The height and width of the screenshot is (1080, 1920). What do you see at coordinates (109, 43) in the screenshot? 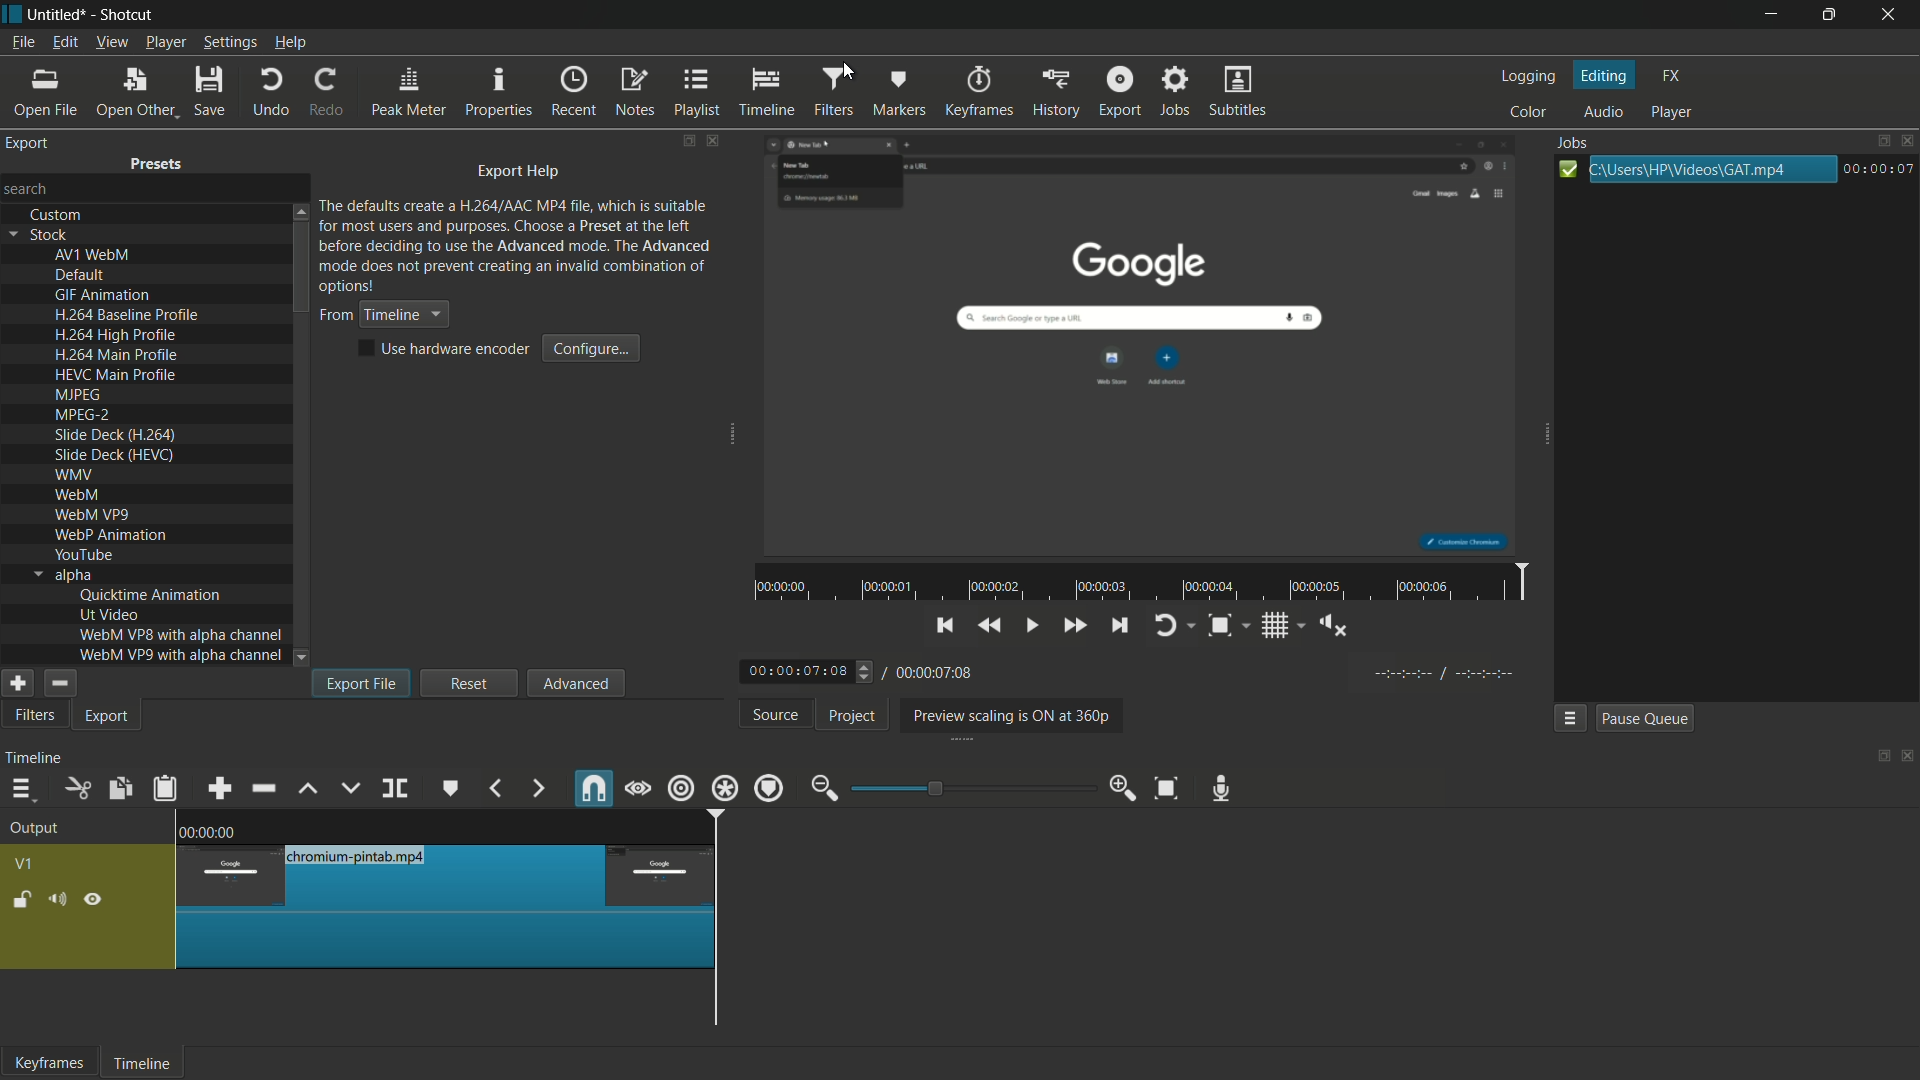
I see `view menu` at bounding box center [109, 43].